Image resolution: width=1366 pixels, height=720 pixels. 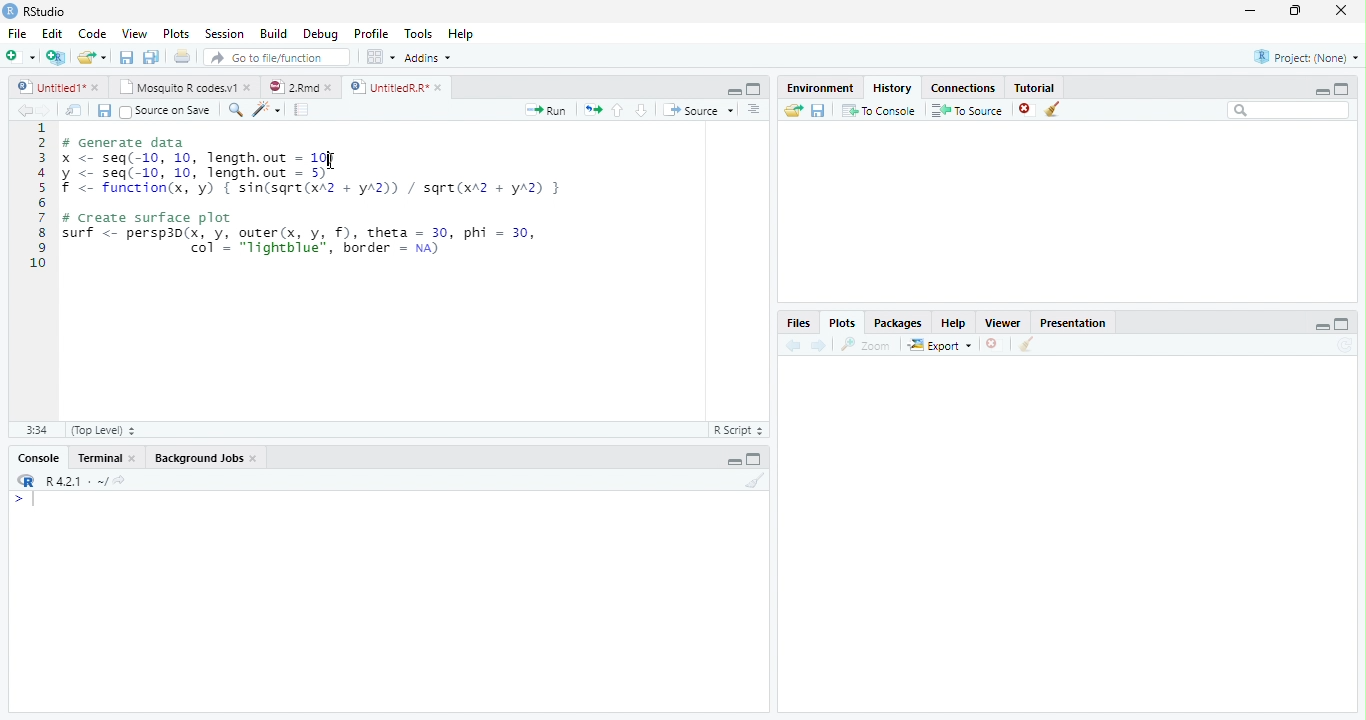 What do you see at coordinates (697, 109) in the screenshot?
I see `Source` at bounding box center [697, 109].